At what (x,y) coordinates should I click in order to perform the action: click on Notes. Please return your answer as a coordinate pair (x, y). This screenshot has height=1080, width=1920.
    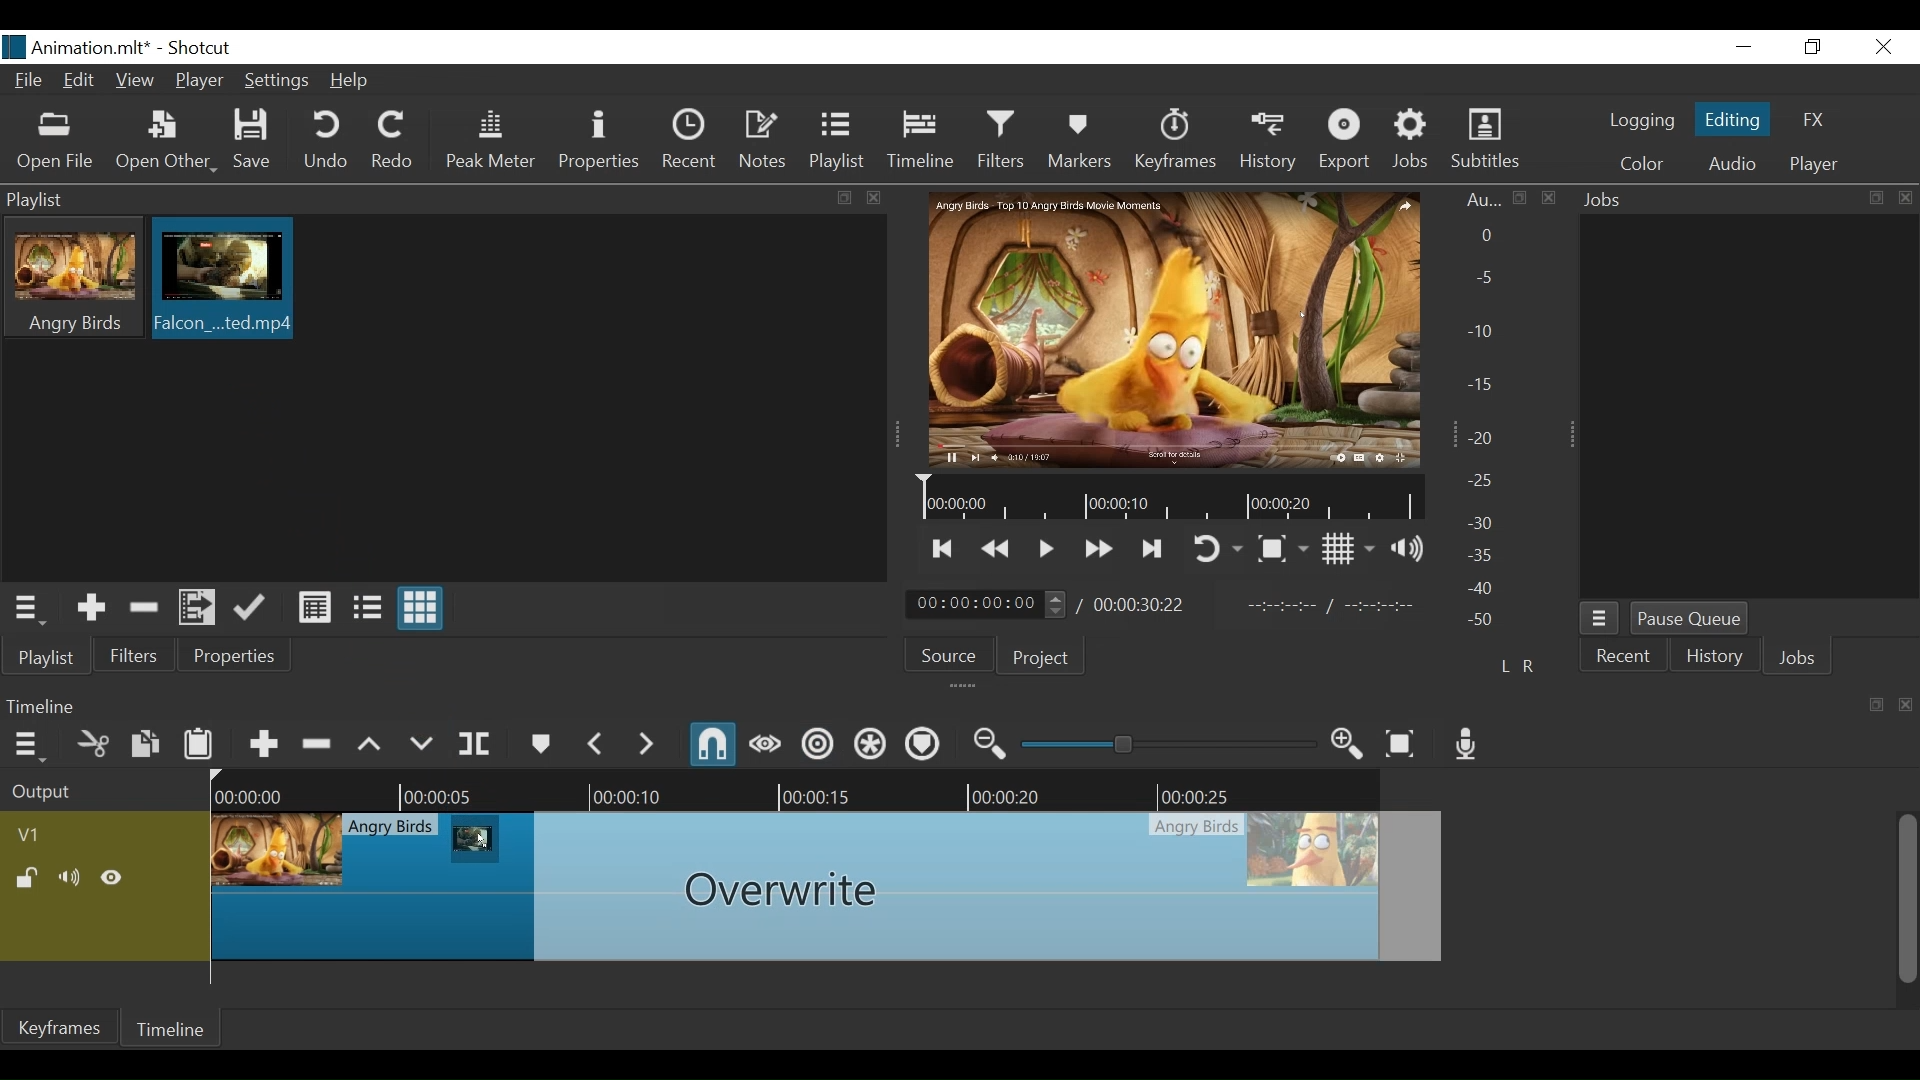
    Looking at the image, I should click on (764, 140).